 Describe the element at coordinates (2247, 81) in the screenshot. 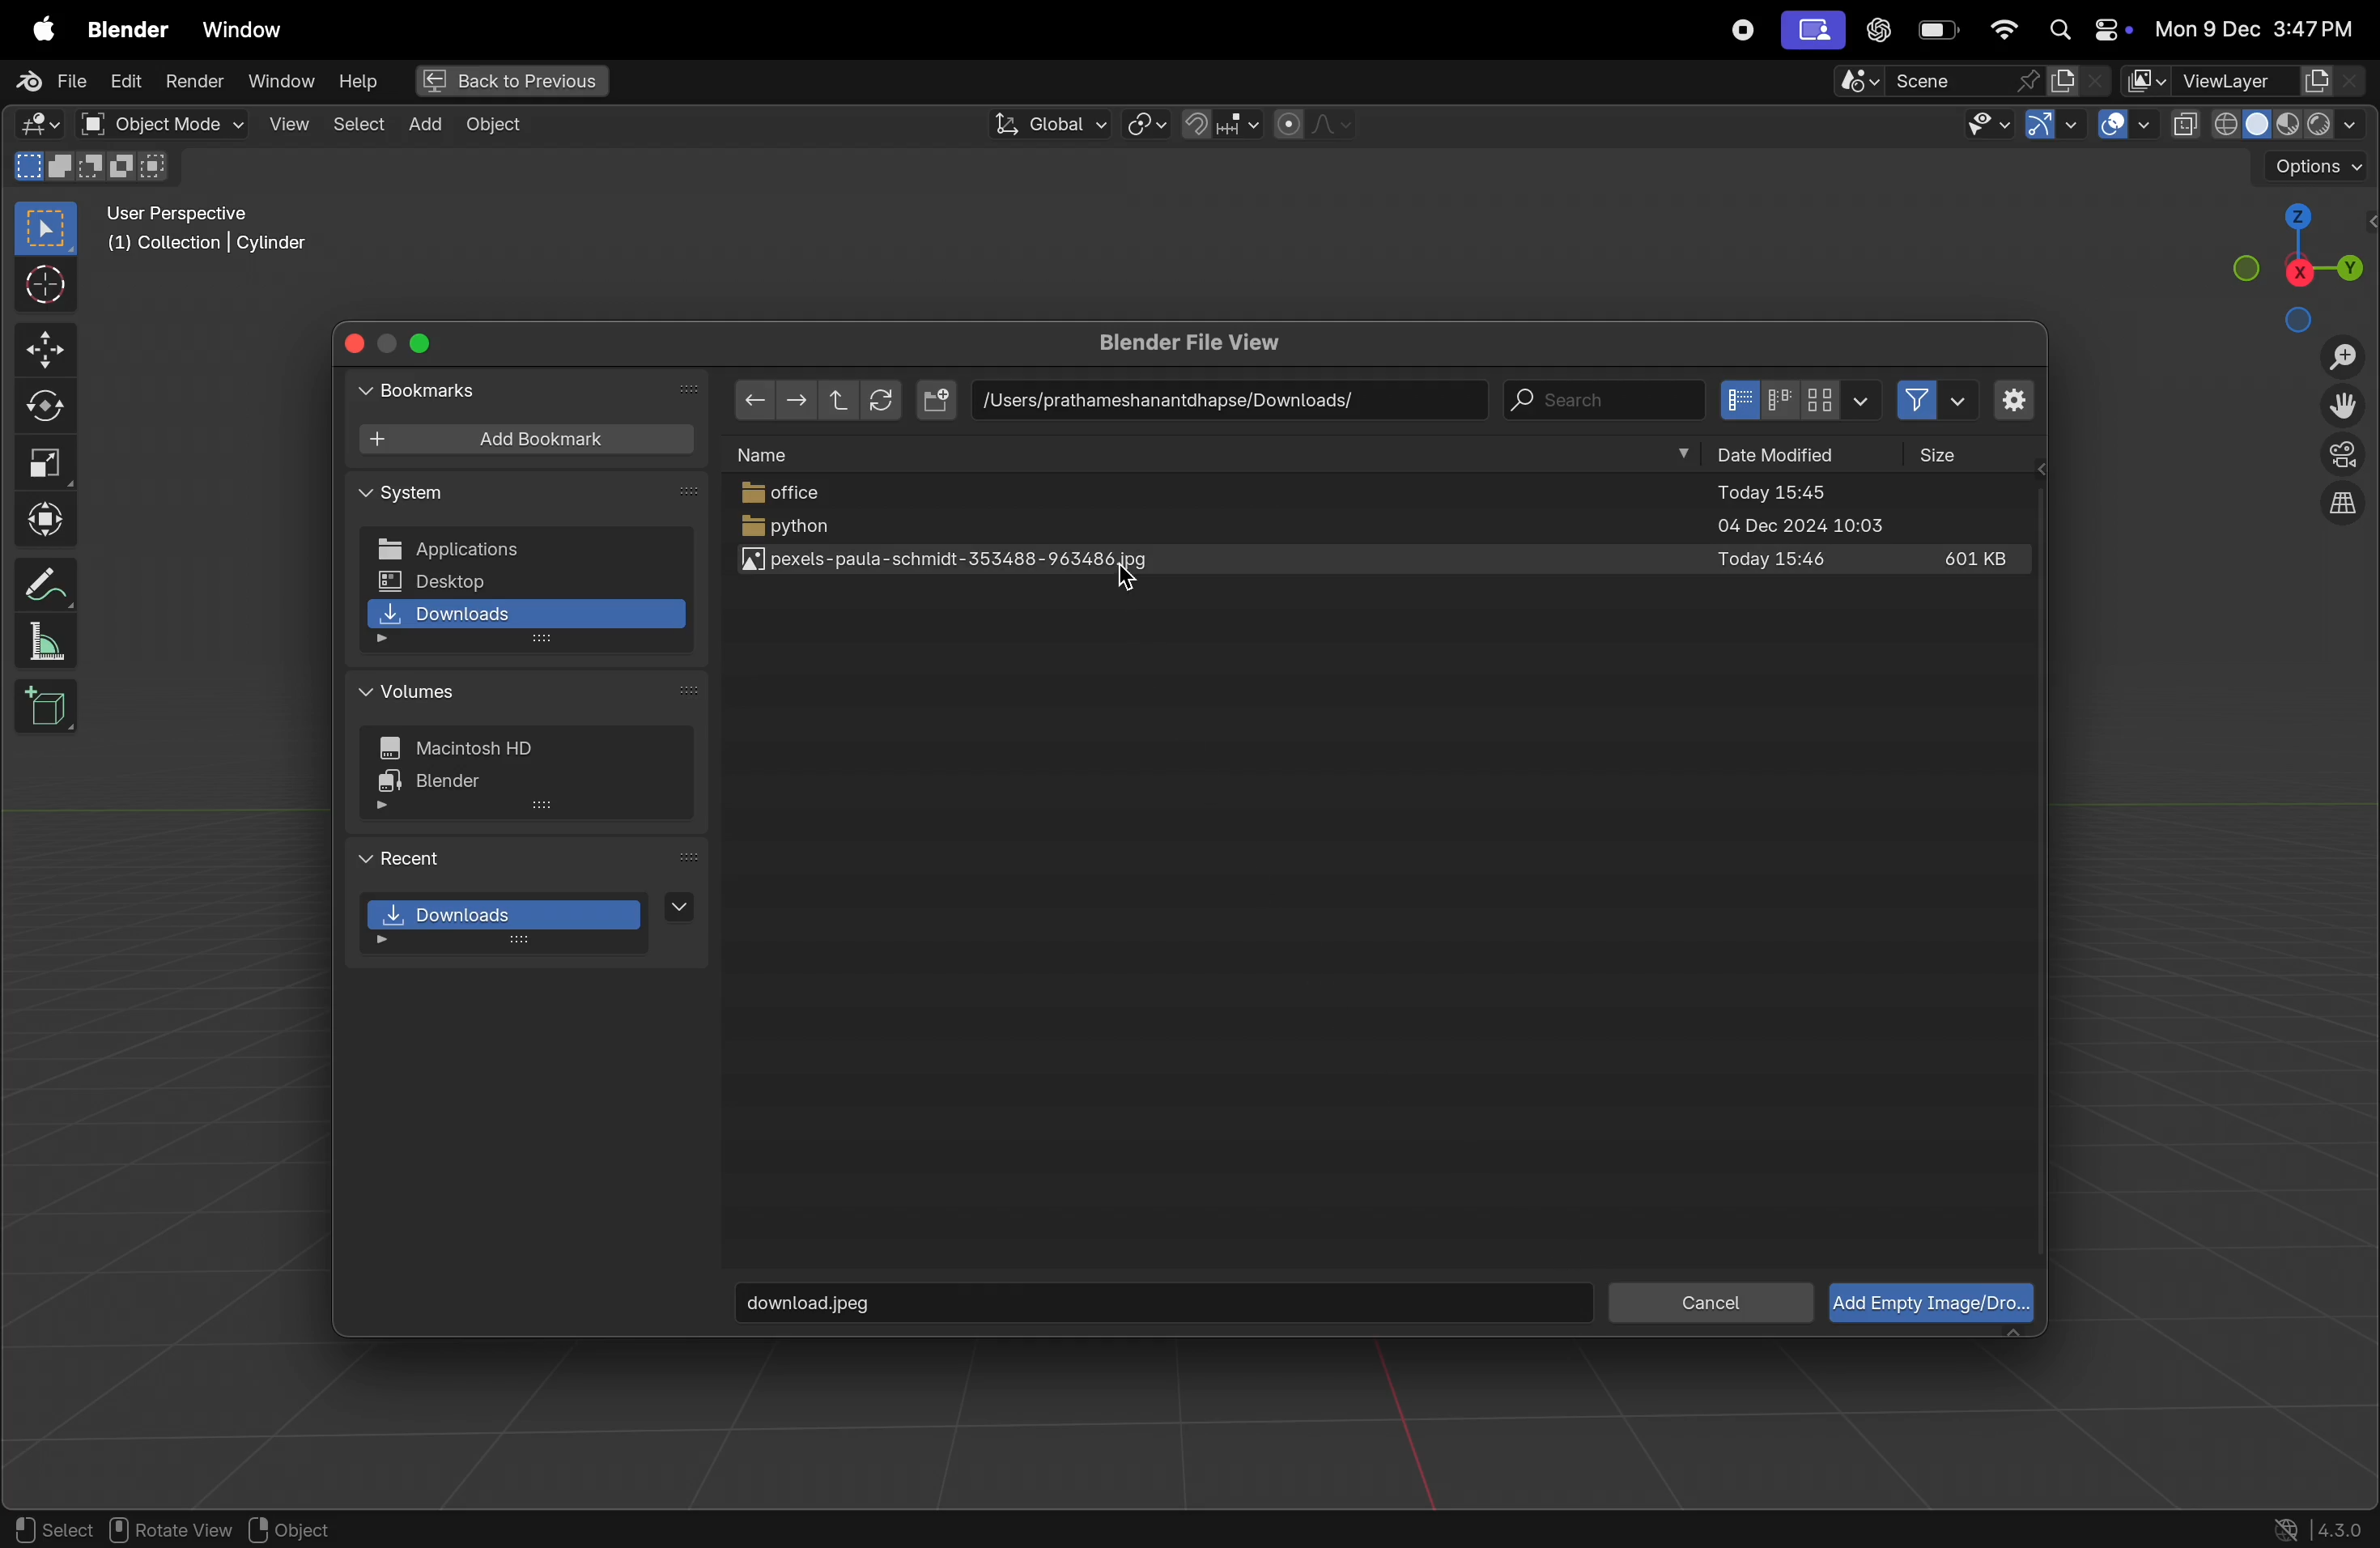

I see `Viewlayer` at that location.